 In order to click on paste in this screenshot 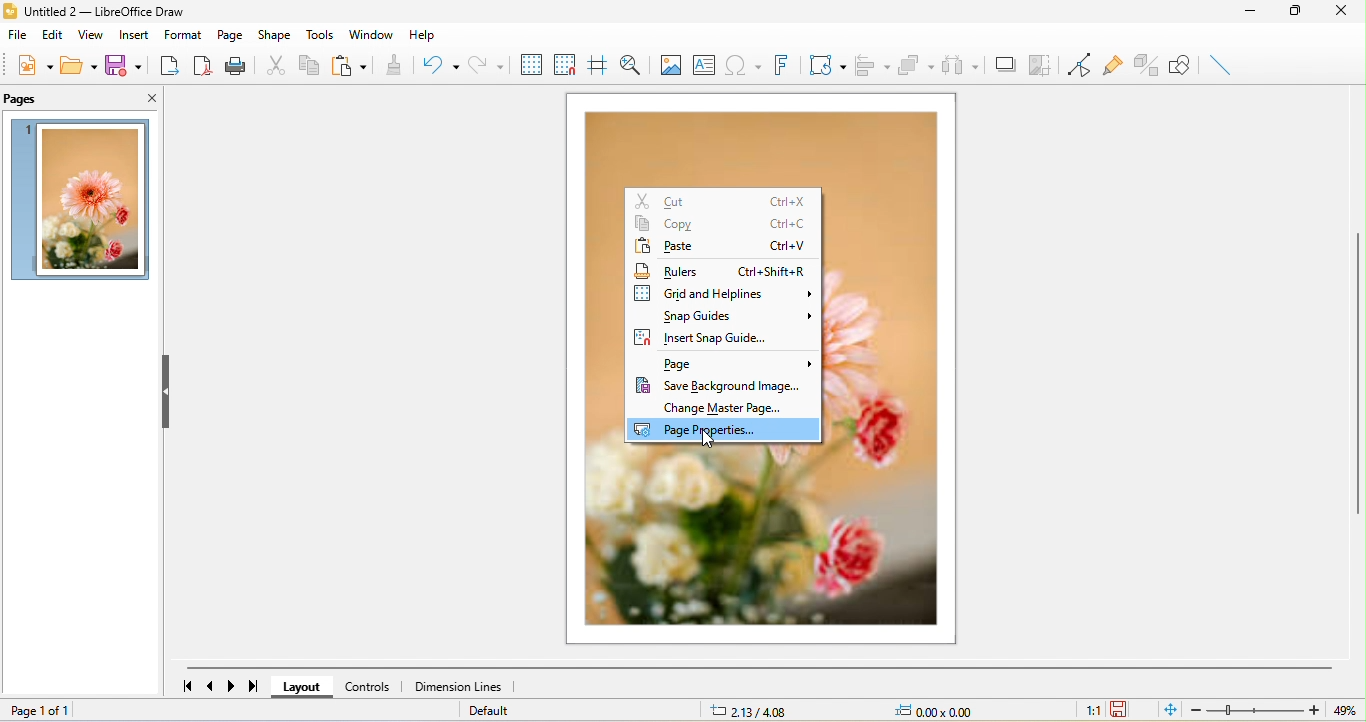, I will do `click(724, 245)`.